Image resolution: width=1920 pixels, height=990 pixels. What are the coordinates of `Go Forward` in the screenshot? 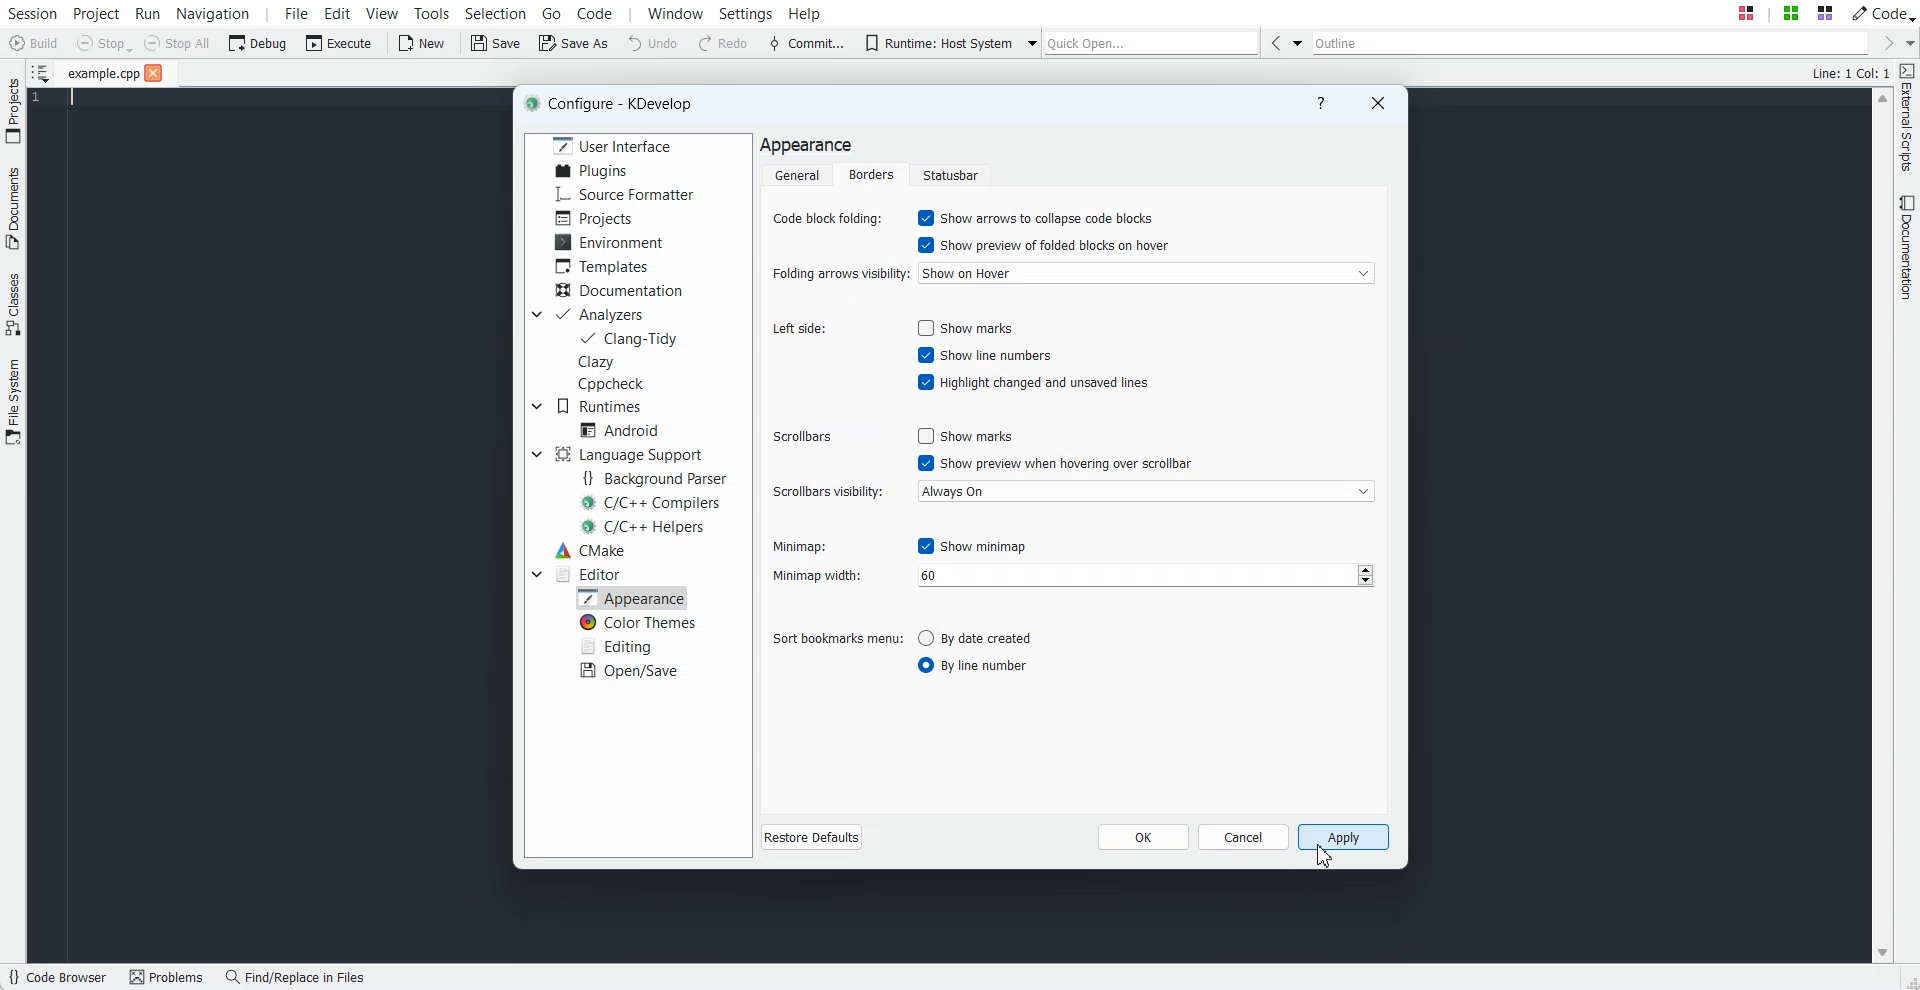 It's located at (1882, 42).